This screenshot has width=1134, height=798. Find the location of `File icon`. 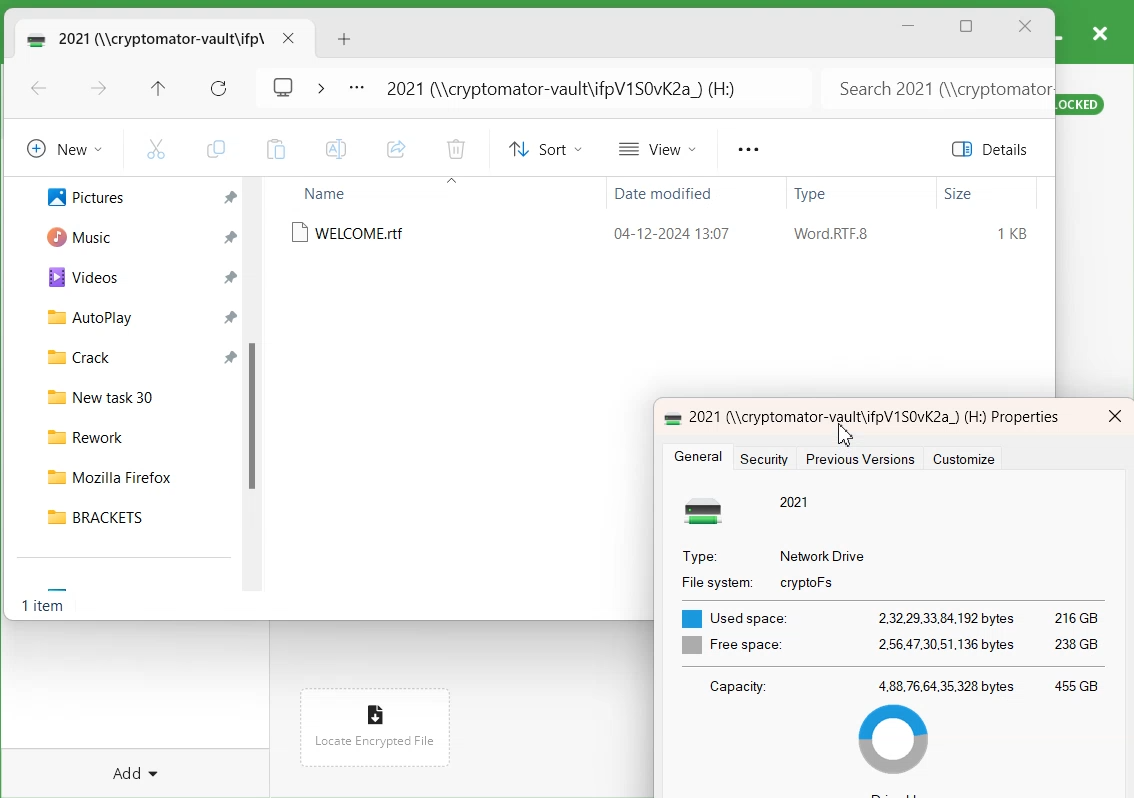

File icon is located at coordinates (372, 709).